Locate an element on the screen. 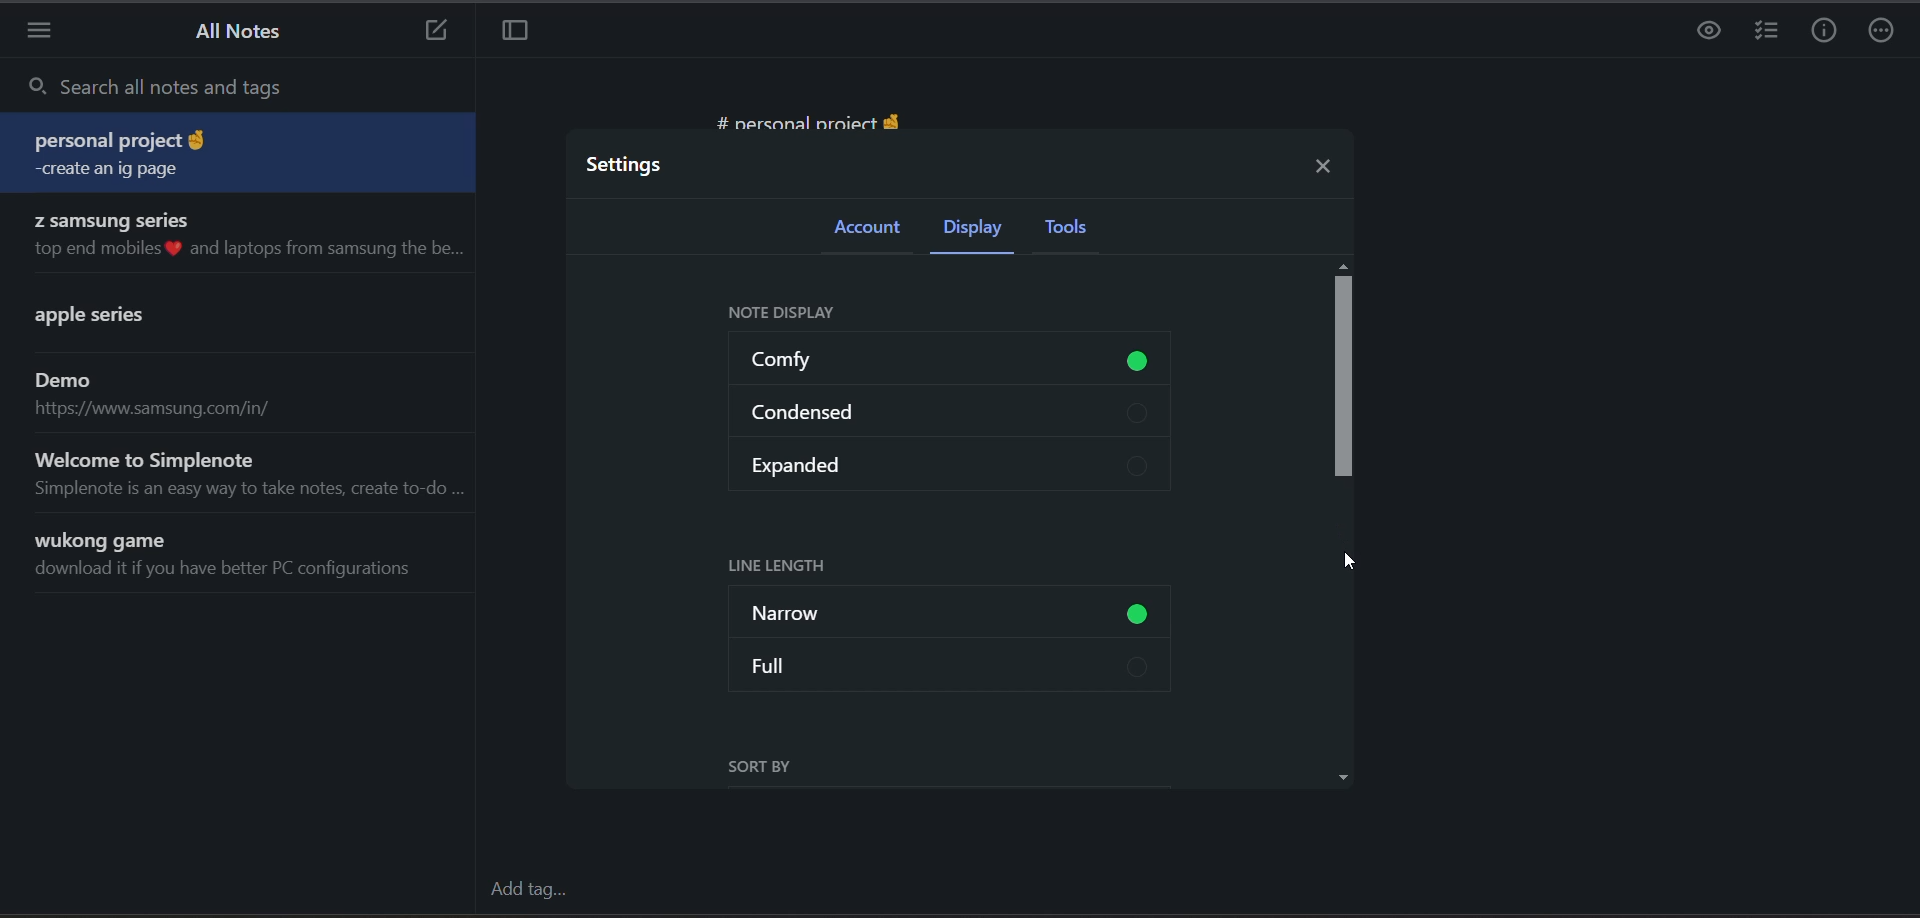  toggle focus mode is located at coordinates (516, 31).